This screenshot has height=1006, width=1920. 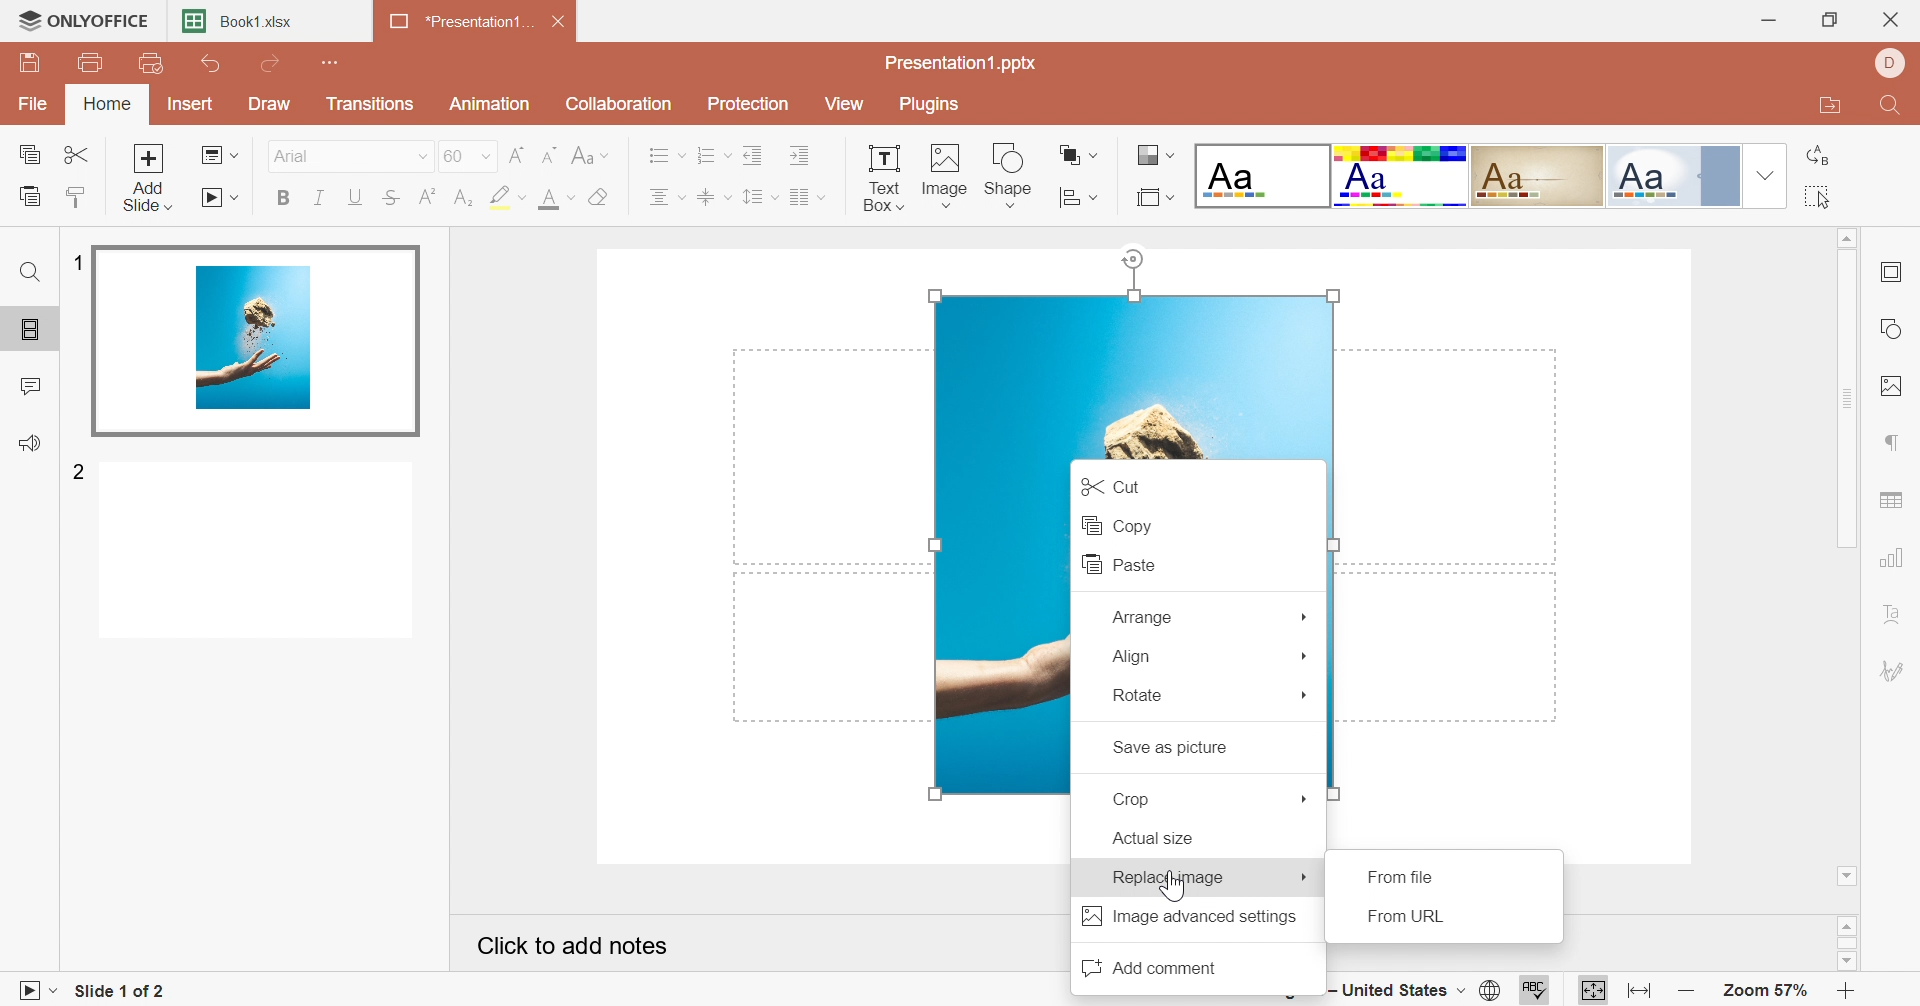 What do you see at coordinates (1153, 155) in the screenshot?
I see `Change color theme` at bounding box center [1153, 155].